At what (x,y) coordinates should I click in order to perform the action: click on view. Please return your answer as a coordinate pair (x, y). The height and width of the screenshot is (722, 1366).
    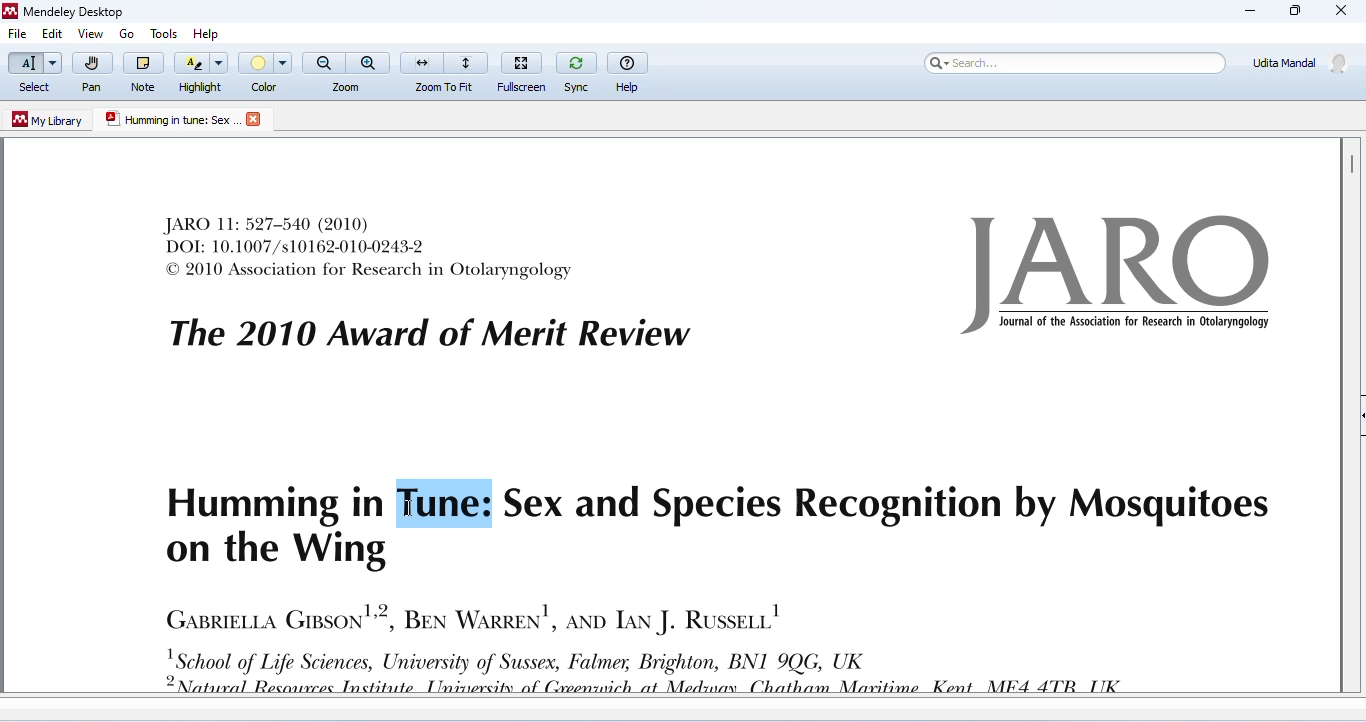
    Looking at the image, I should click on (90, 34).